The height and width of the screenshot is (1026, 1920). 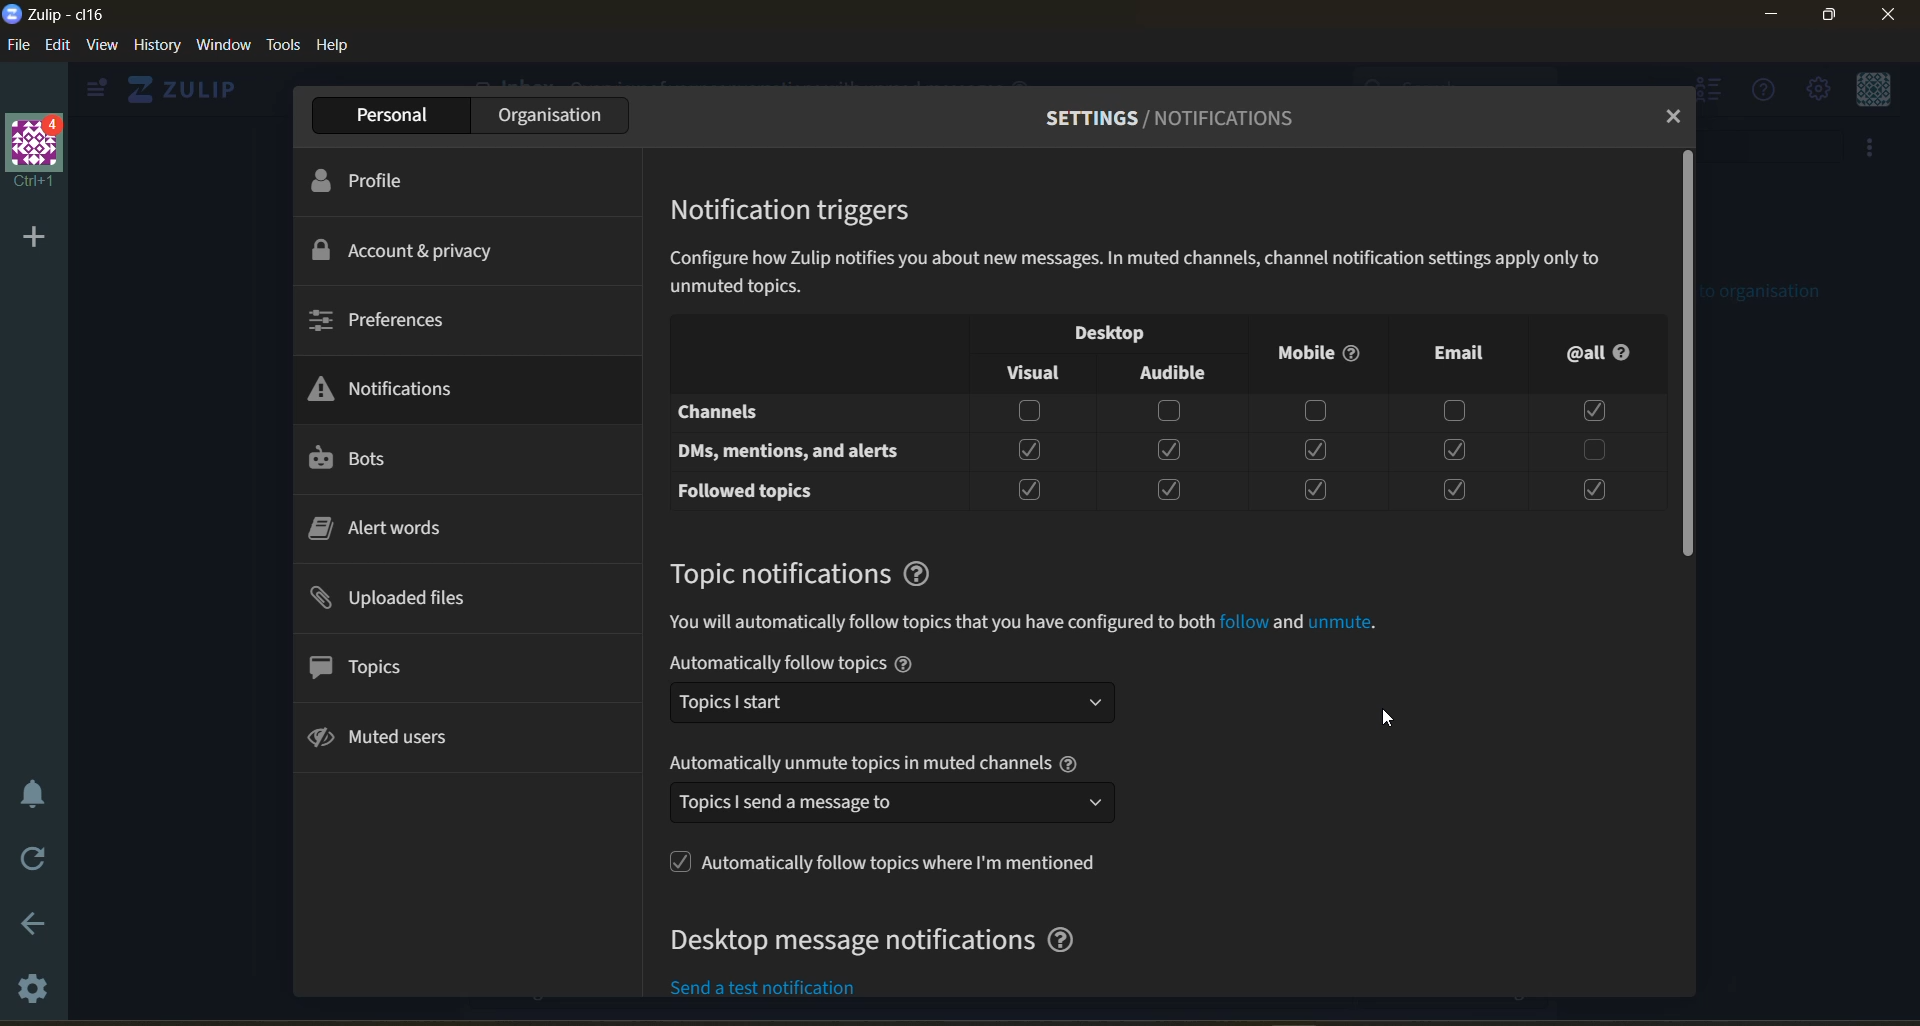 What do you see at coordinates (187, 89) in the screenshot?
I see `home view` at bounding box center [187, 89].